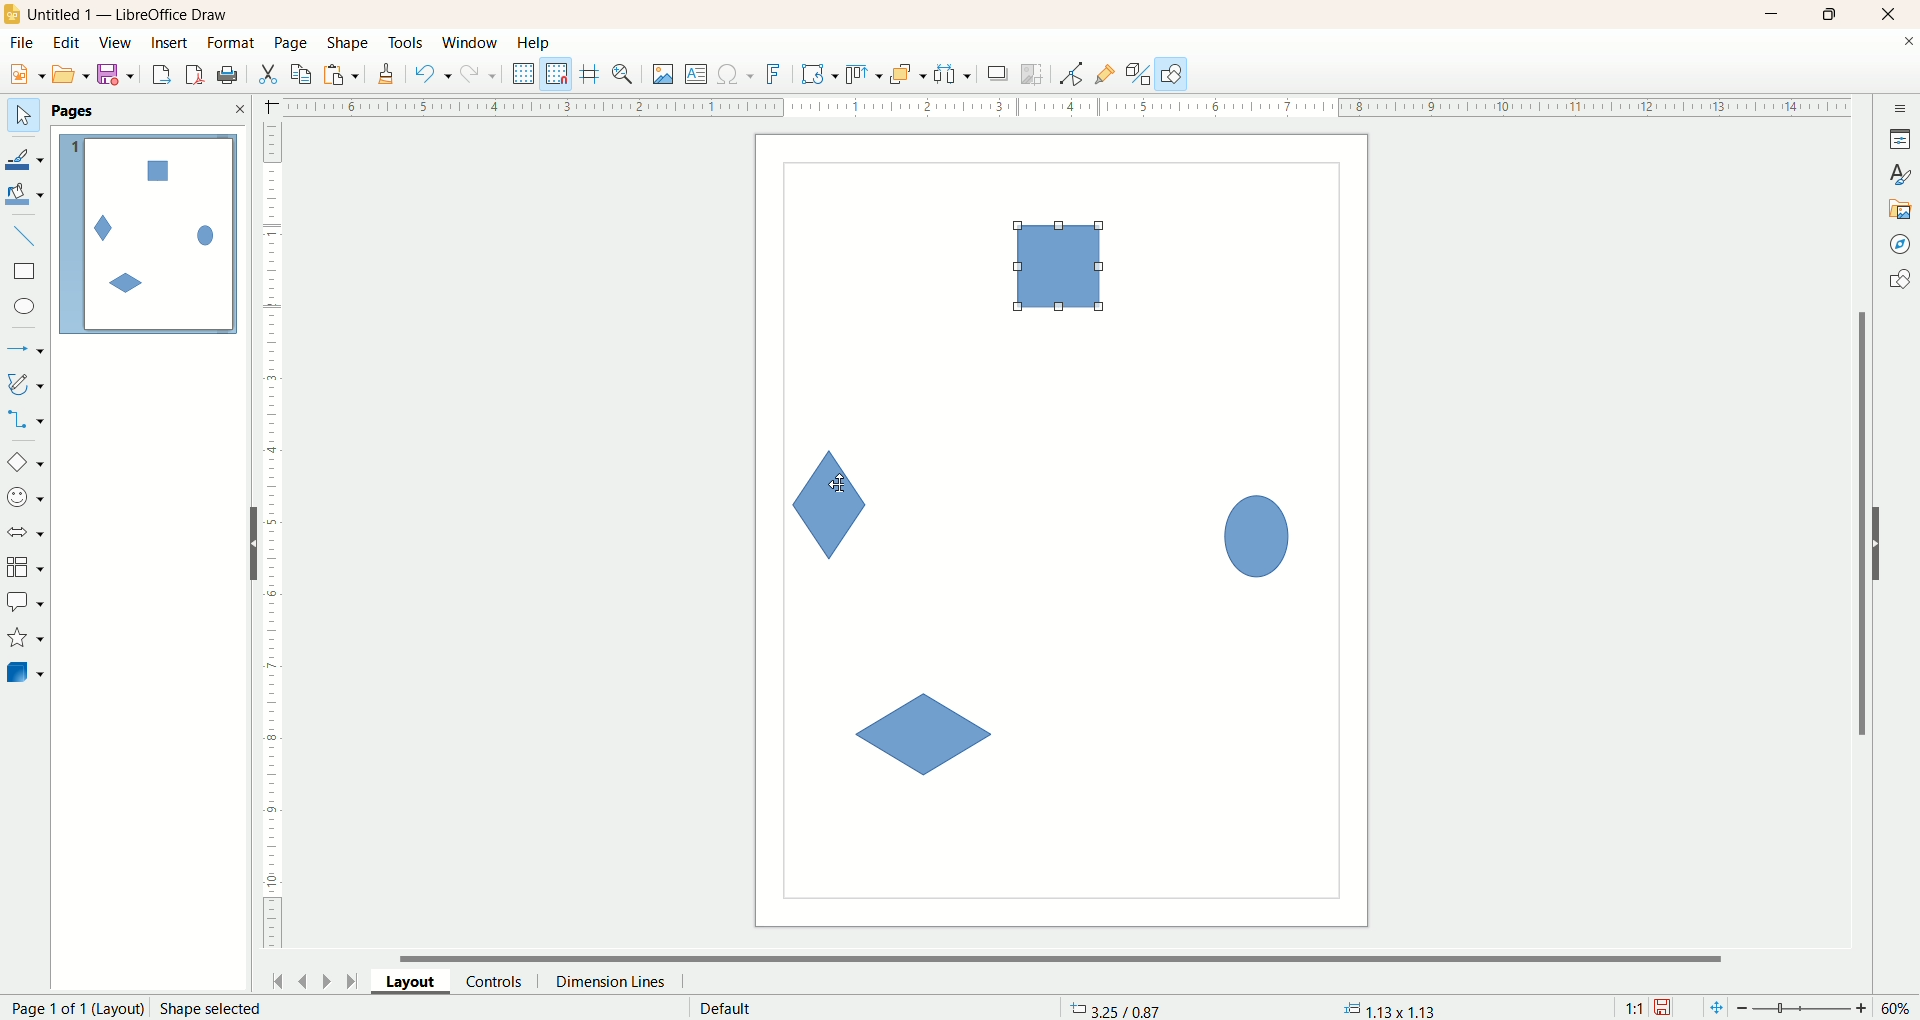 This screenshot has width=1920, height=1020. I want to click on rectangle, so click(27, 272).